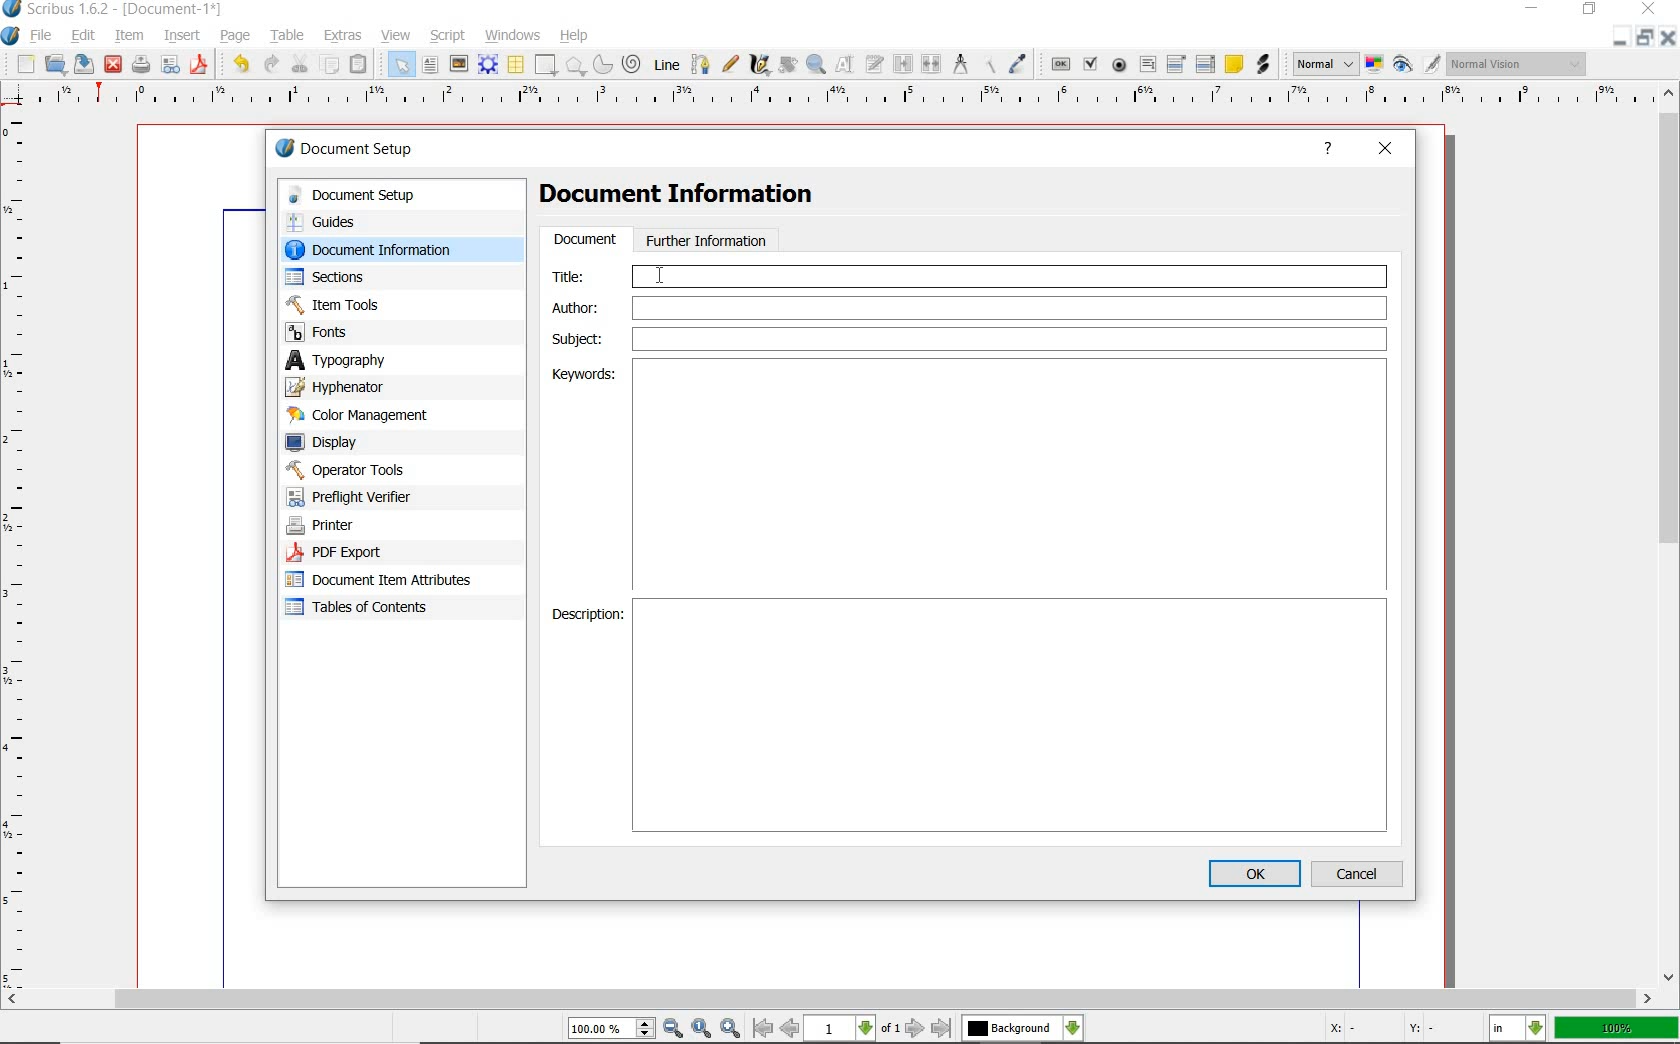 This screenshot has width=1680, height=1044. What do you see at coordinates (1019, 63) in the screenshot?
I see `eye dropper` at bounding box center [1019, 63].